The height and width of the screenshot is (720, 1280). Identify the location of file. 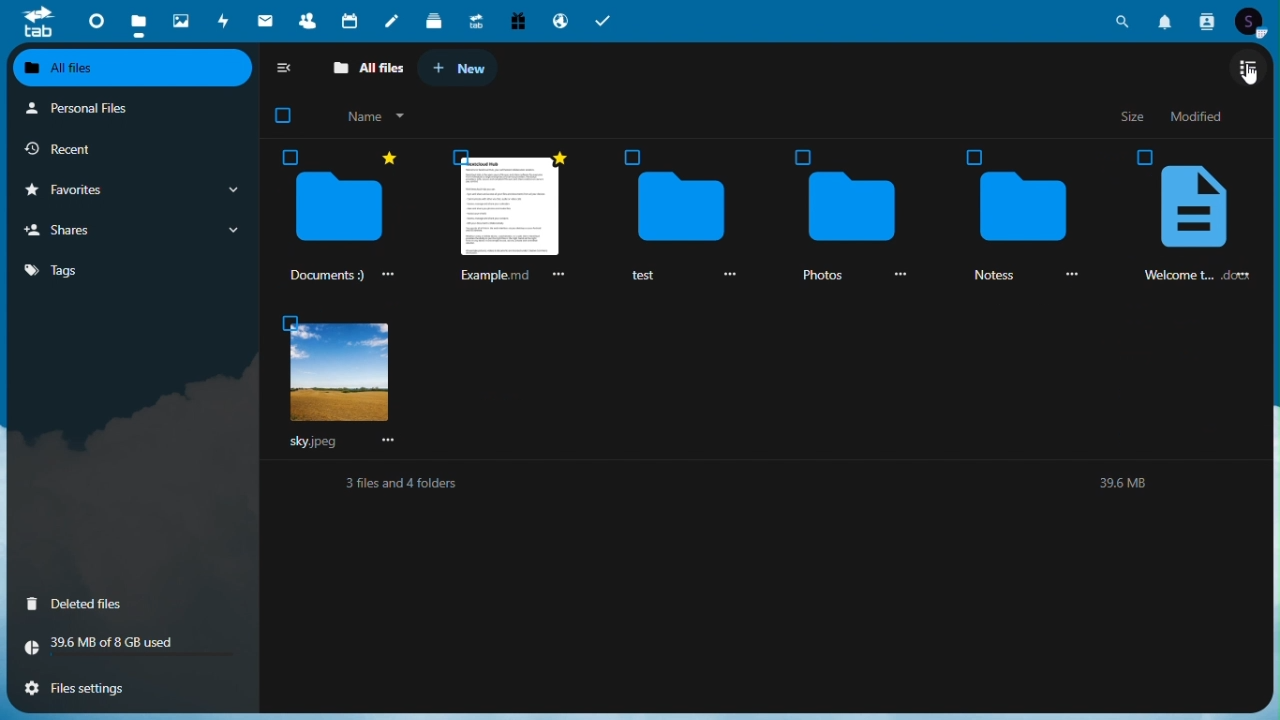
(510, 212).